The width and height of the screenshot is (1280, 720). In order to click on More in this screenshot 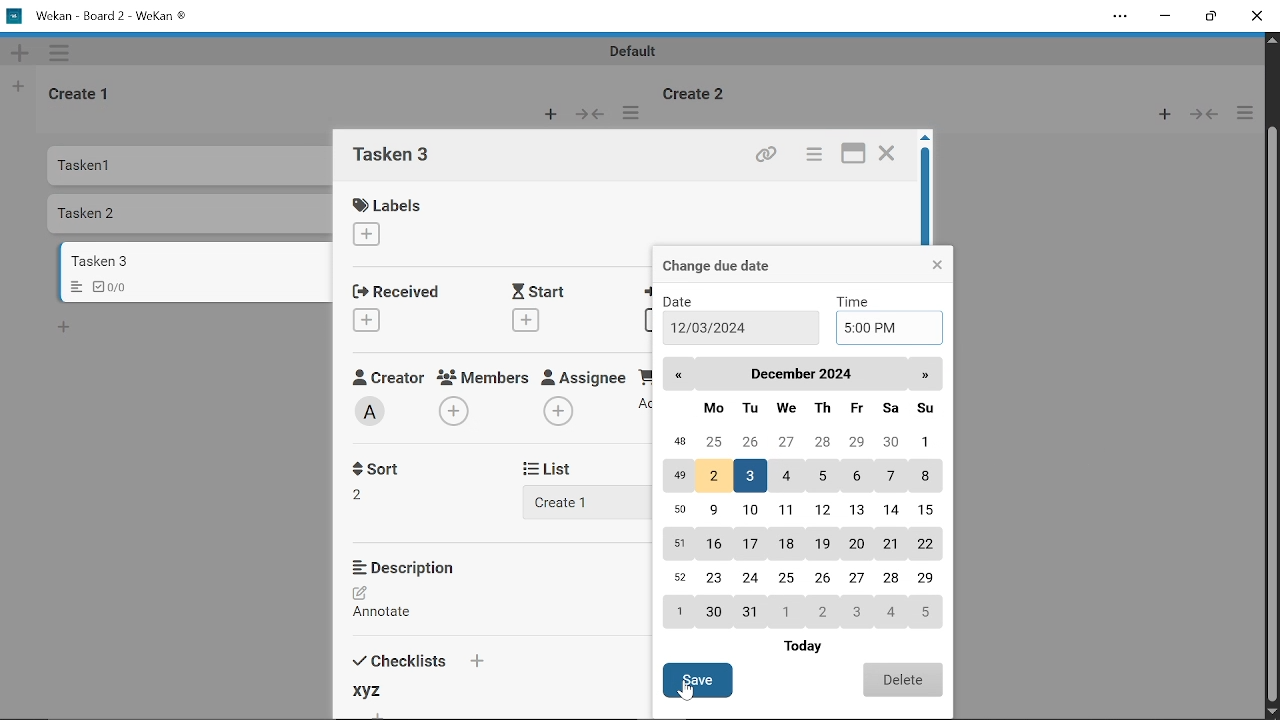, I will do `click(635, 113)`.